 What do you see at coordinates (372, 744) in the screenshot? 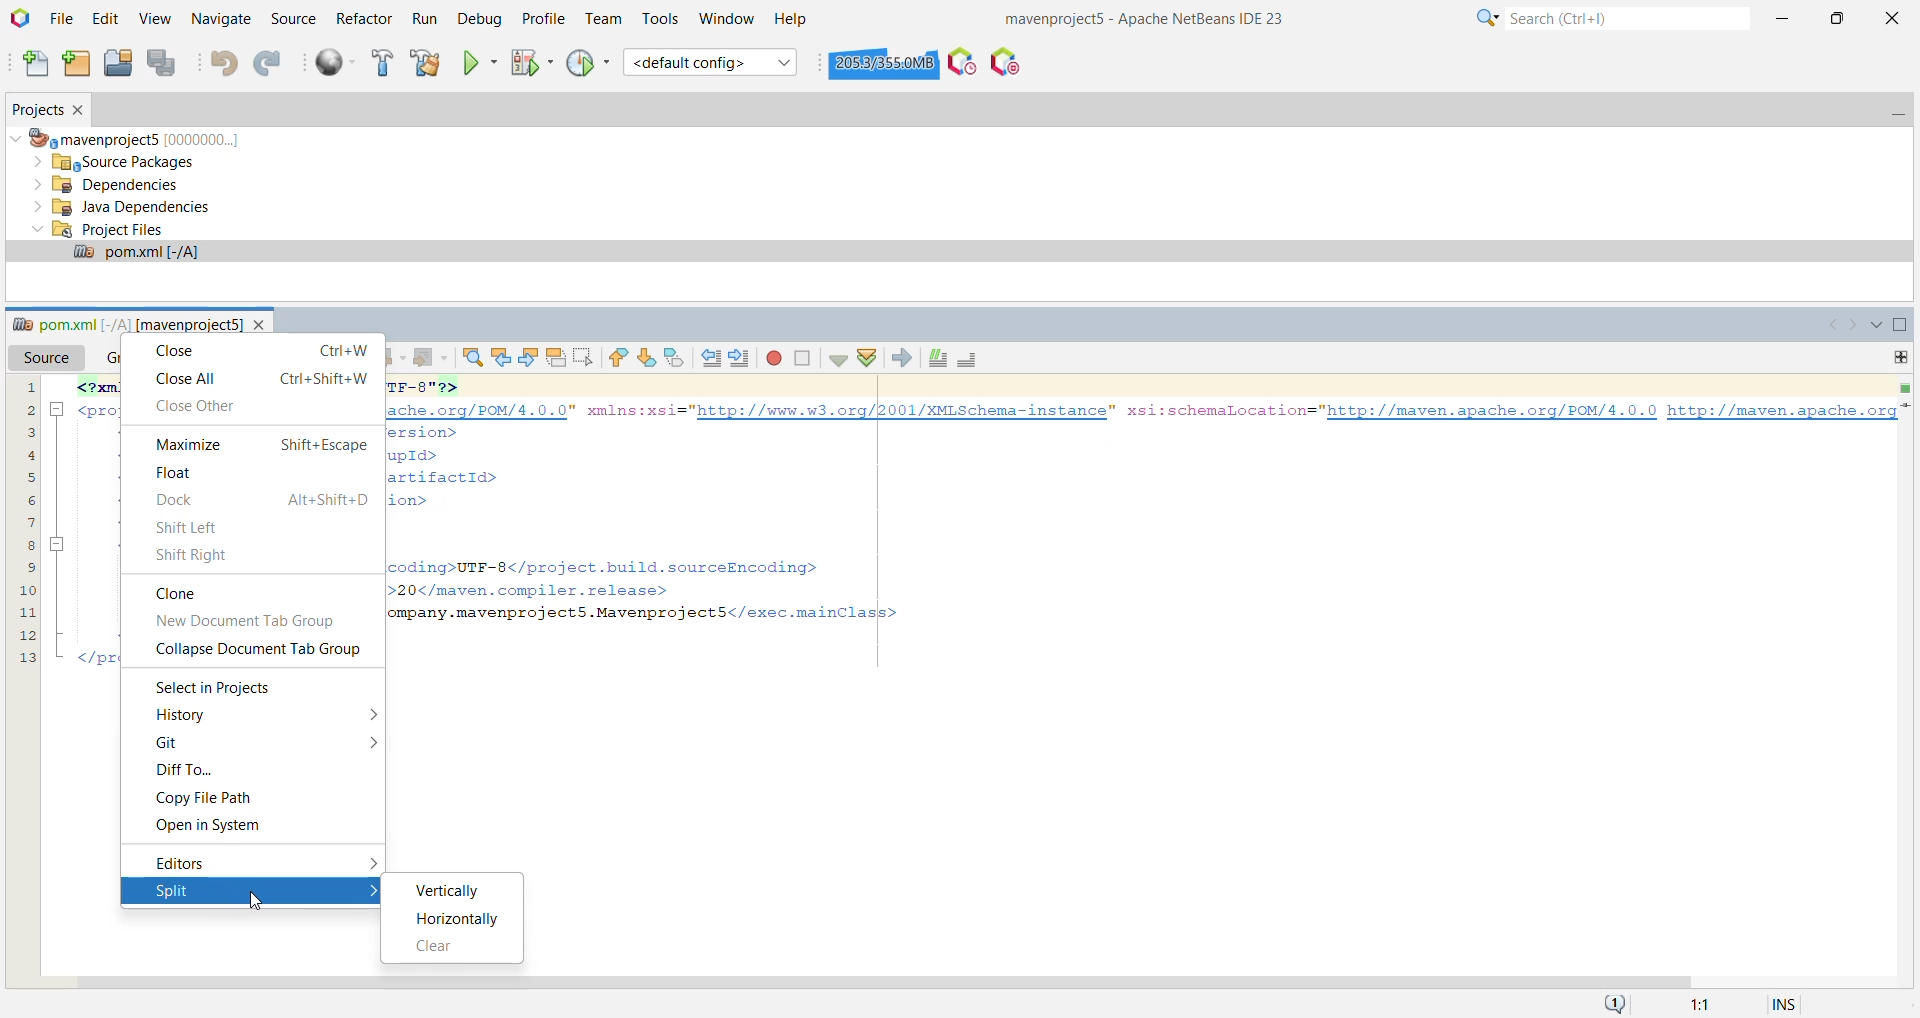
I see `More options` at bounding box center [372, 744].